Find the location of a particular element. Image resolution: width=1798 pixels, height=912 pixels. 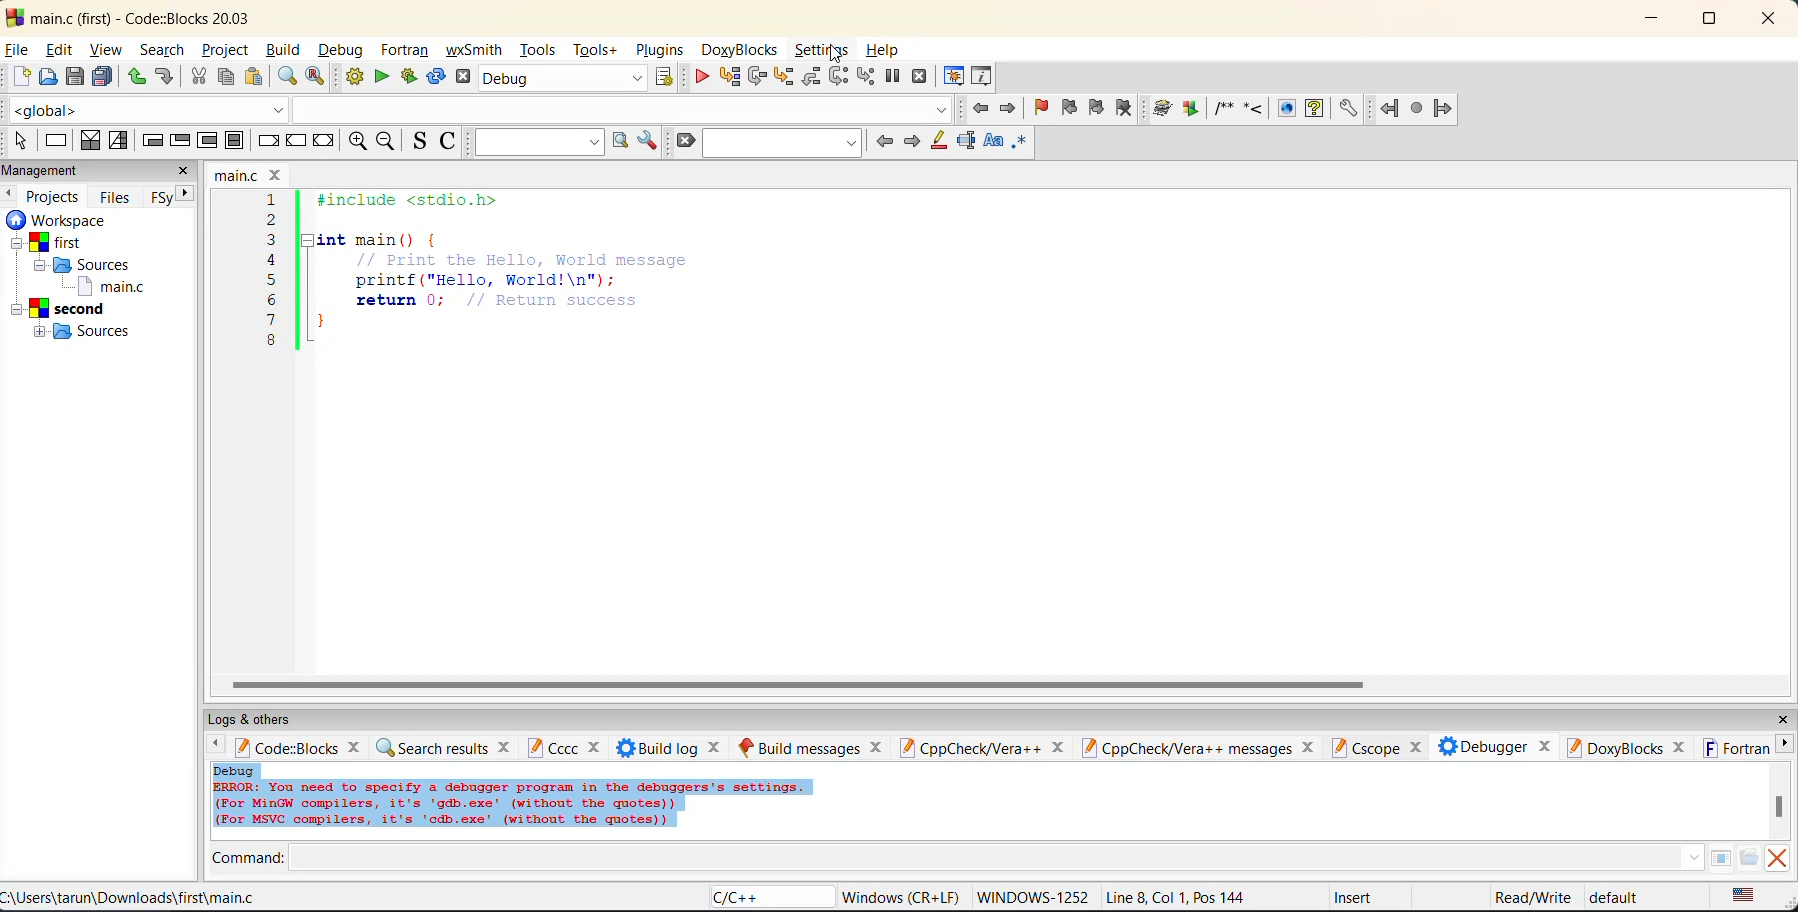

horizontal scroll bar is located at coordinates (803, 683).